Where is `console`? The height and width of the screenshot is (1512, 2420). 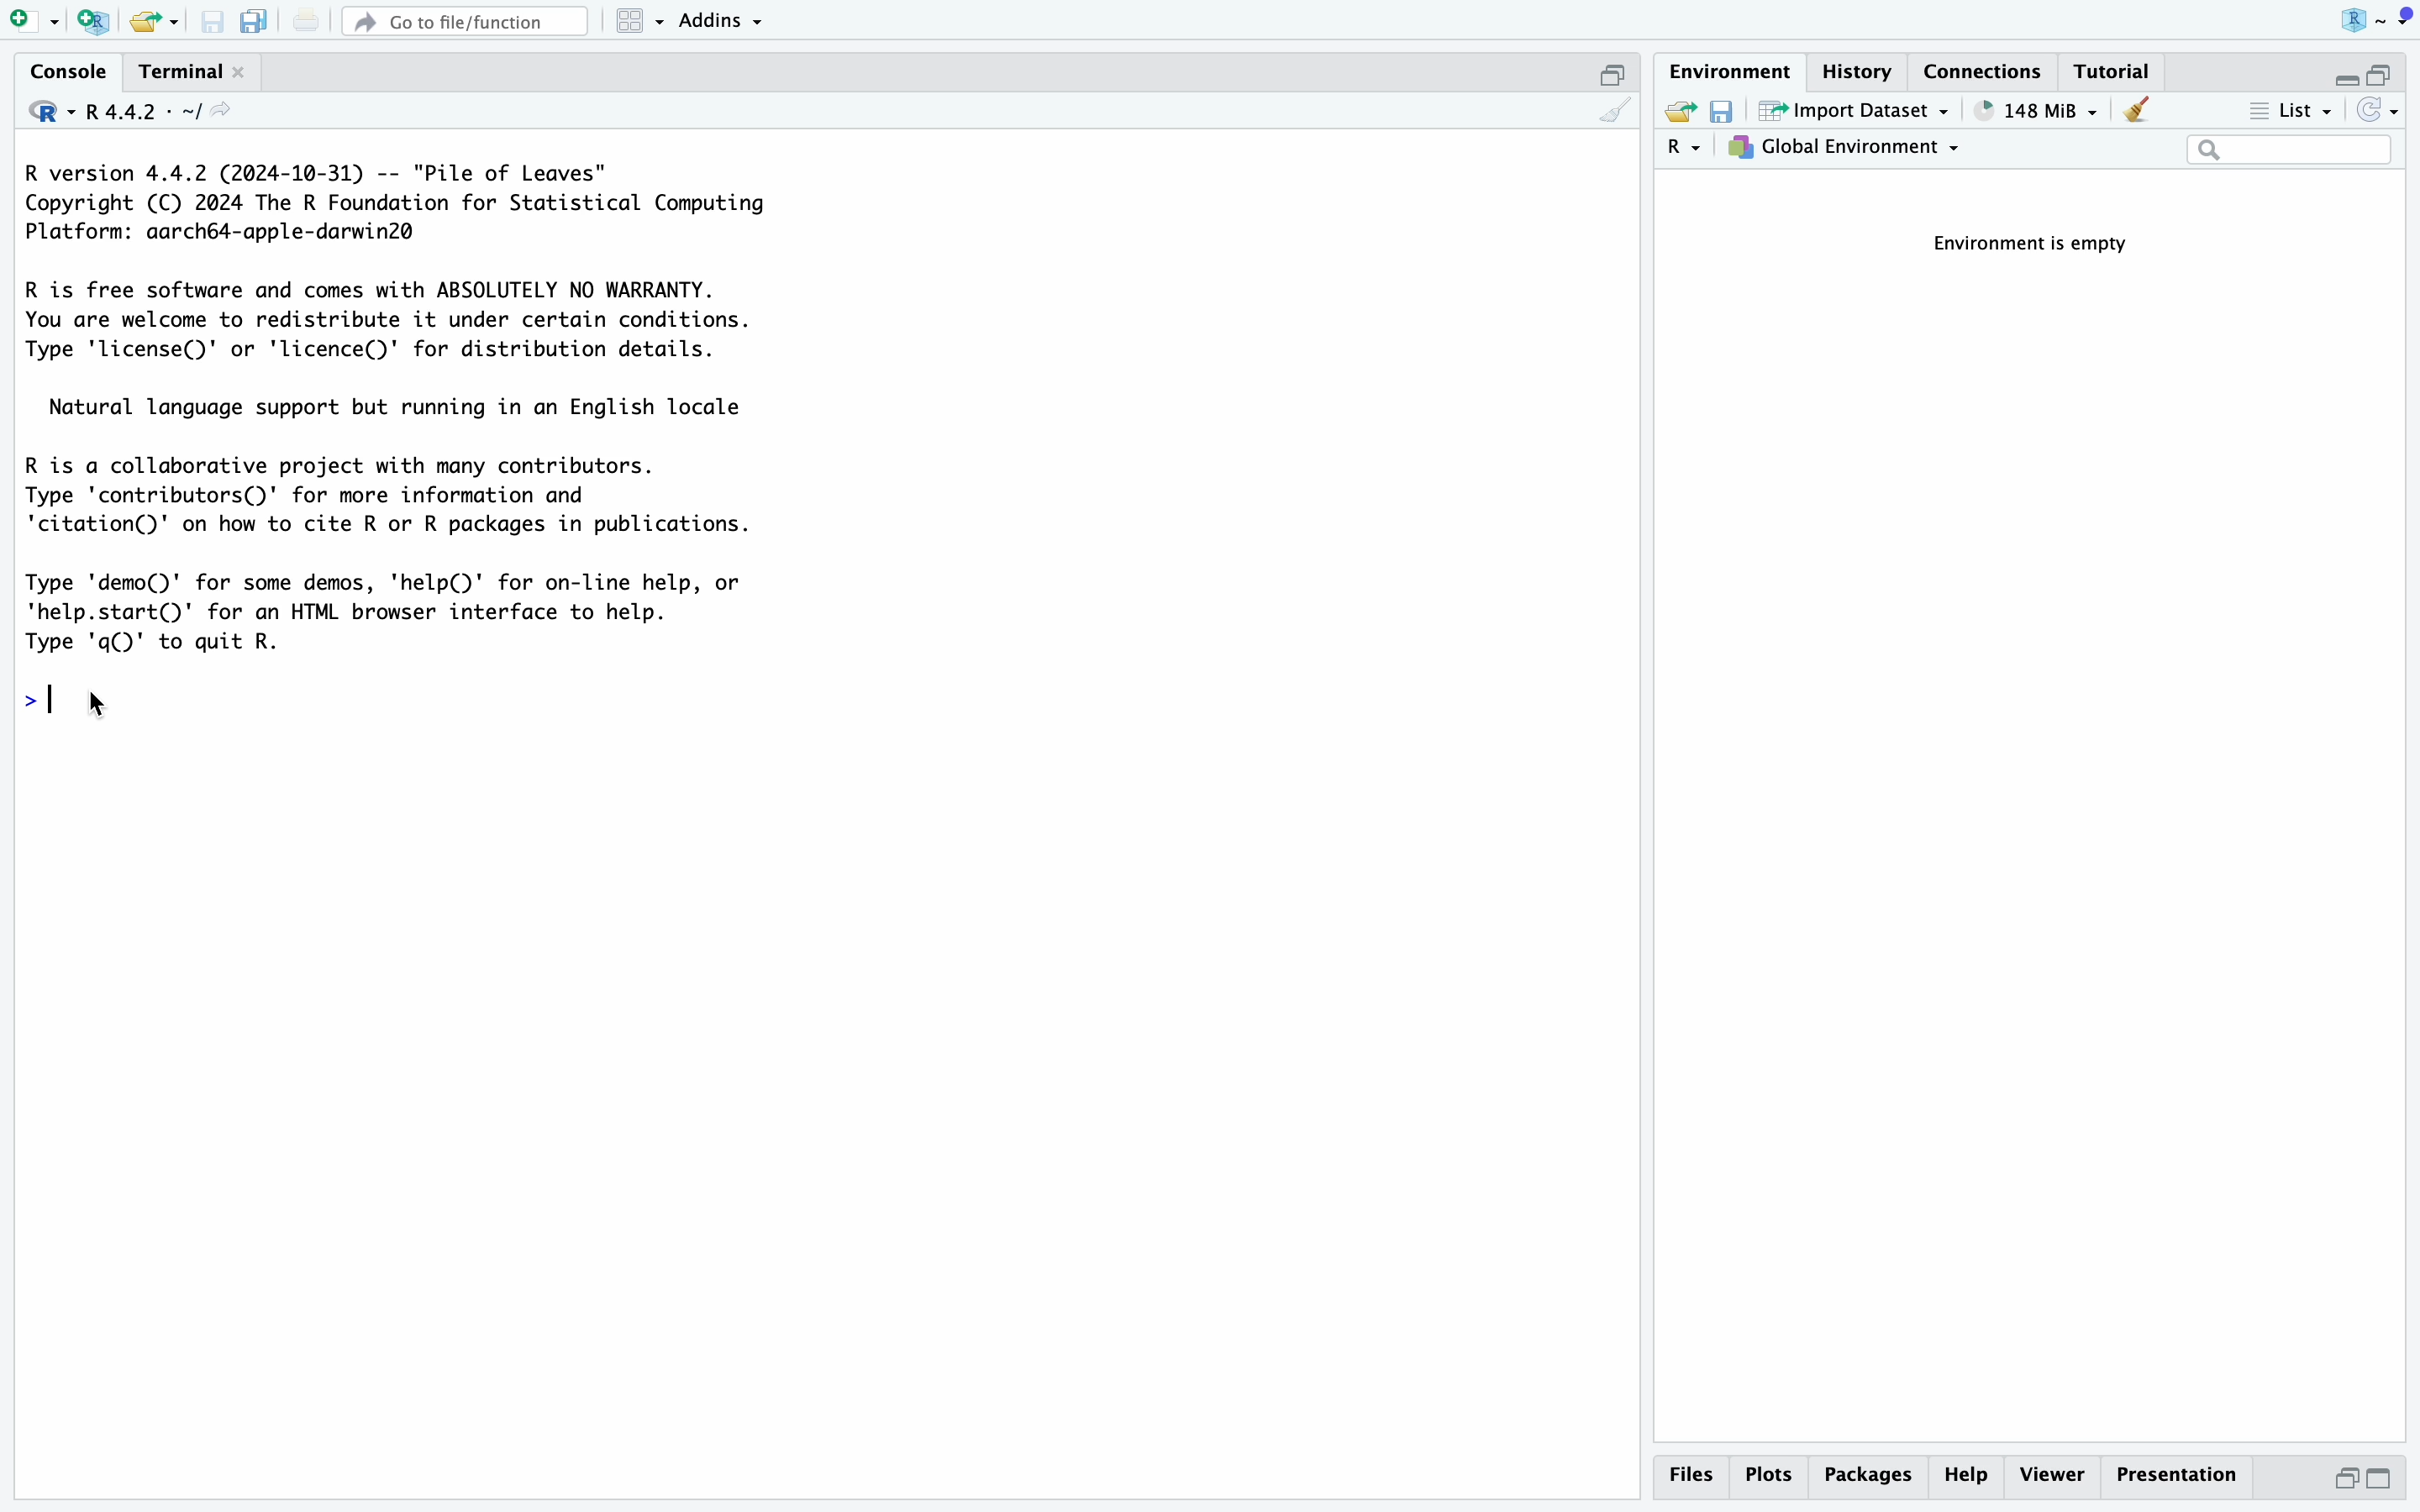 console is located at coordinates (59, 70).